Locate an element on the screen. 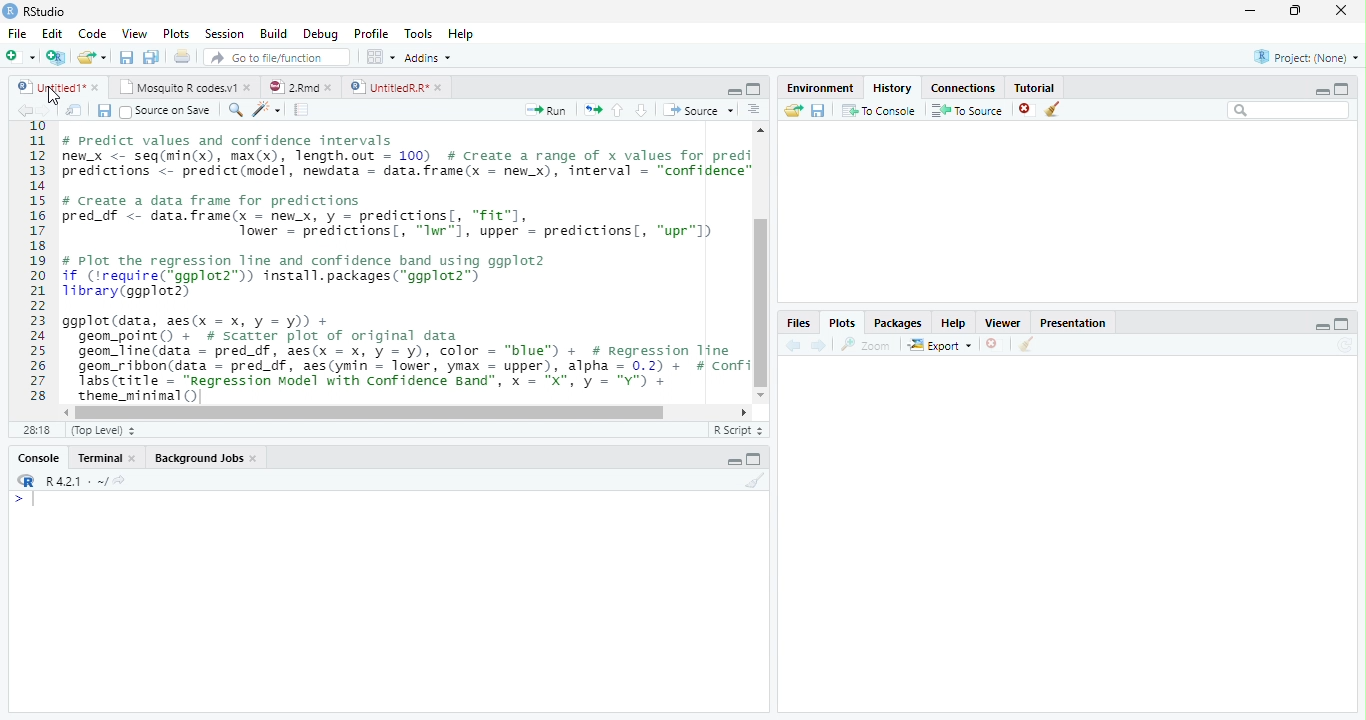 The width and height of the screenshot is (1366, 720). Clear console is located at coordinates (756, 481).